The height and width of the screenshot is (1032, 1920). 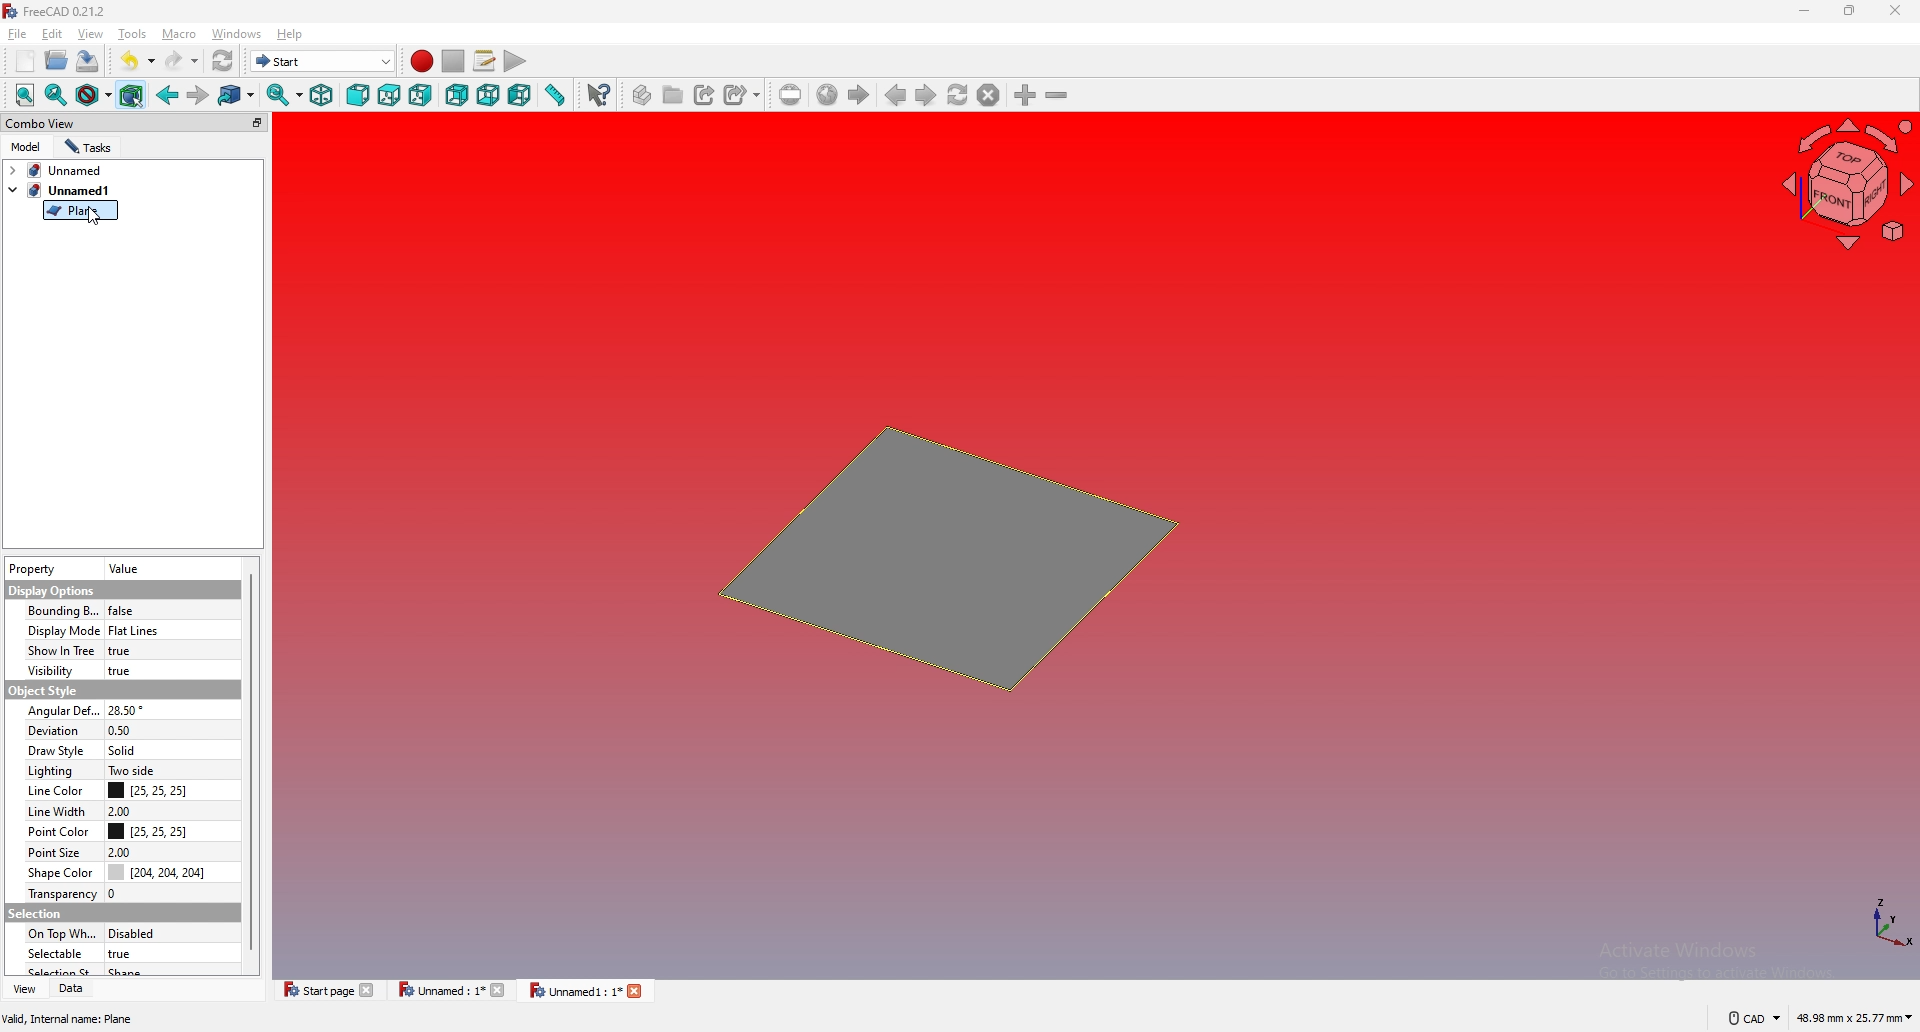 I want to click on fit all, so click(x=25, y=95).